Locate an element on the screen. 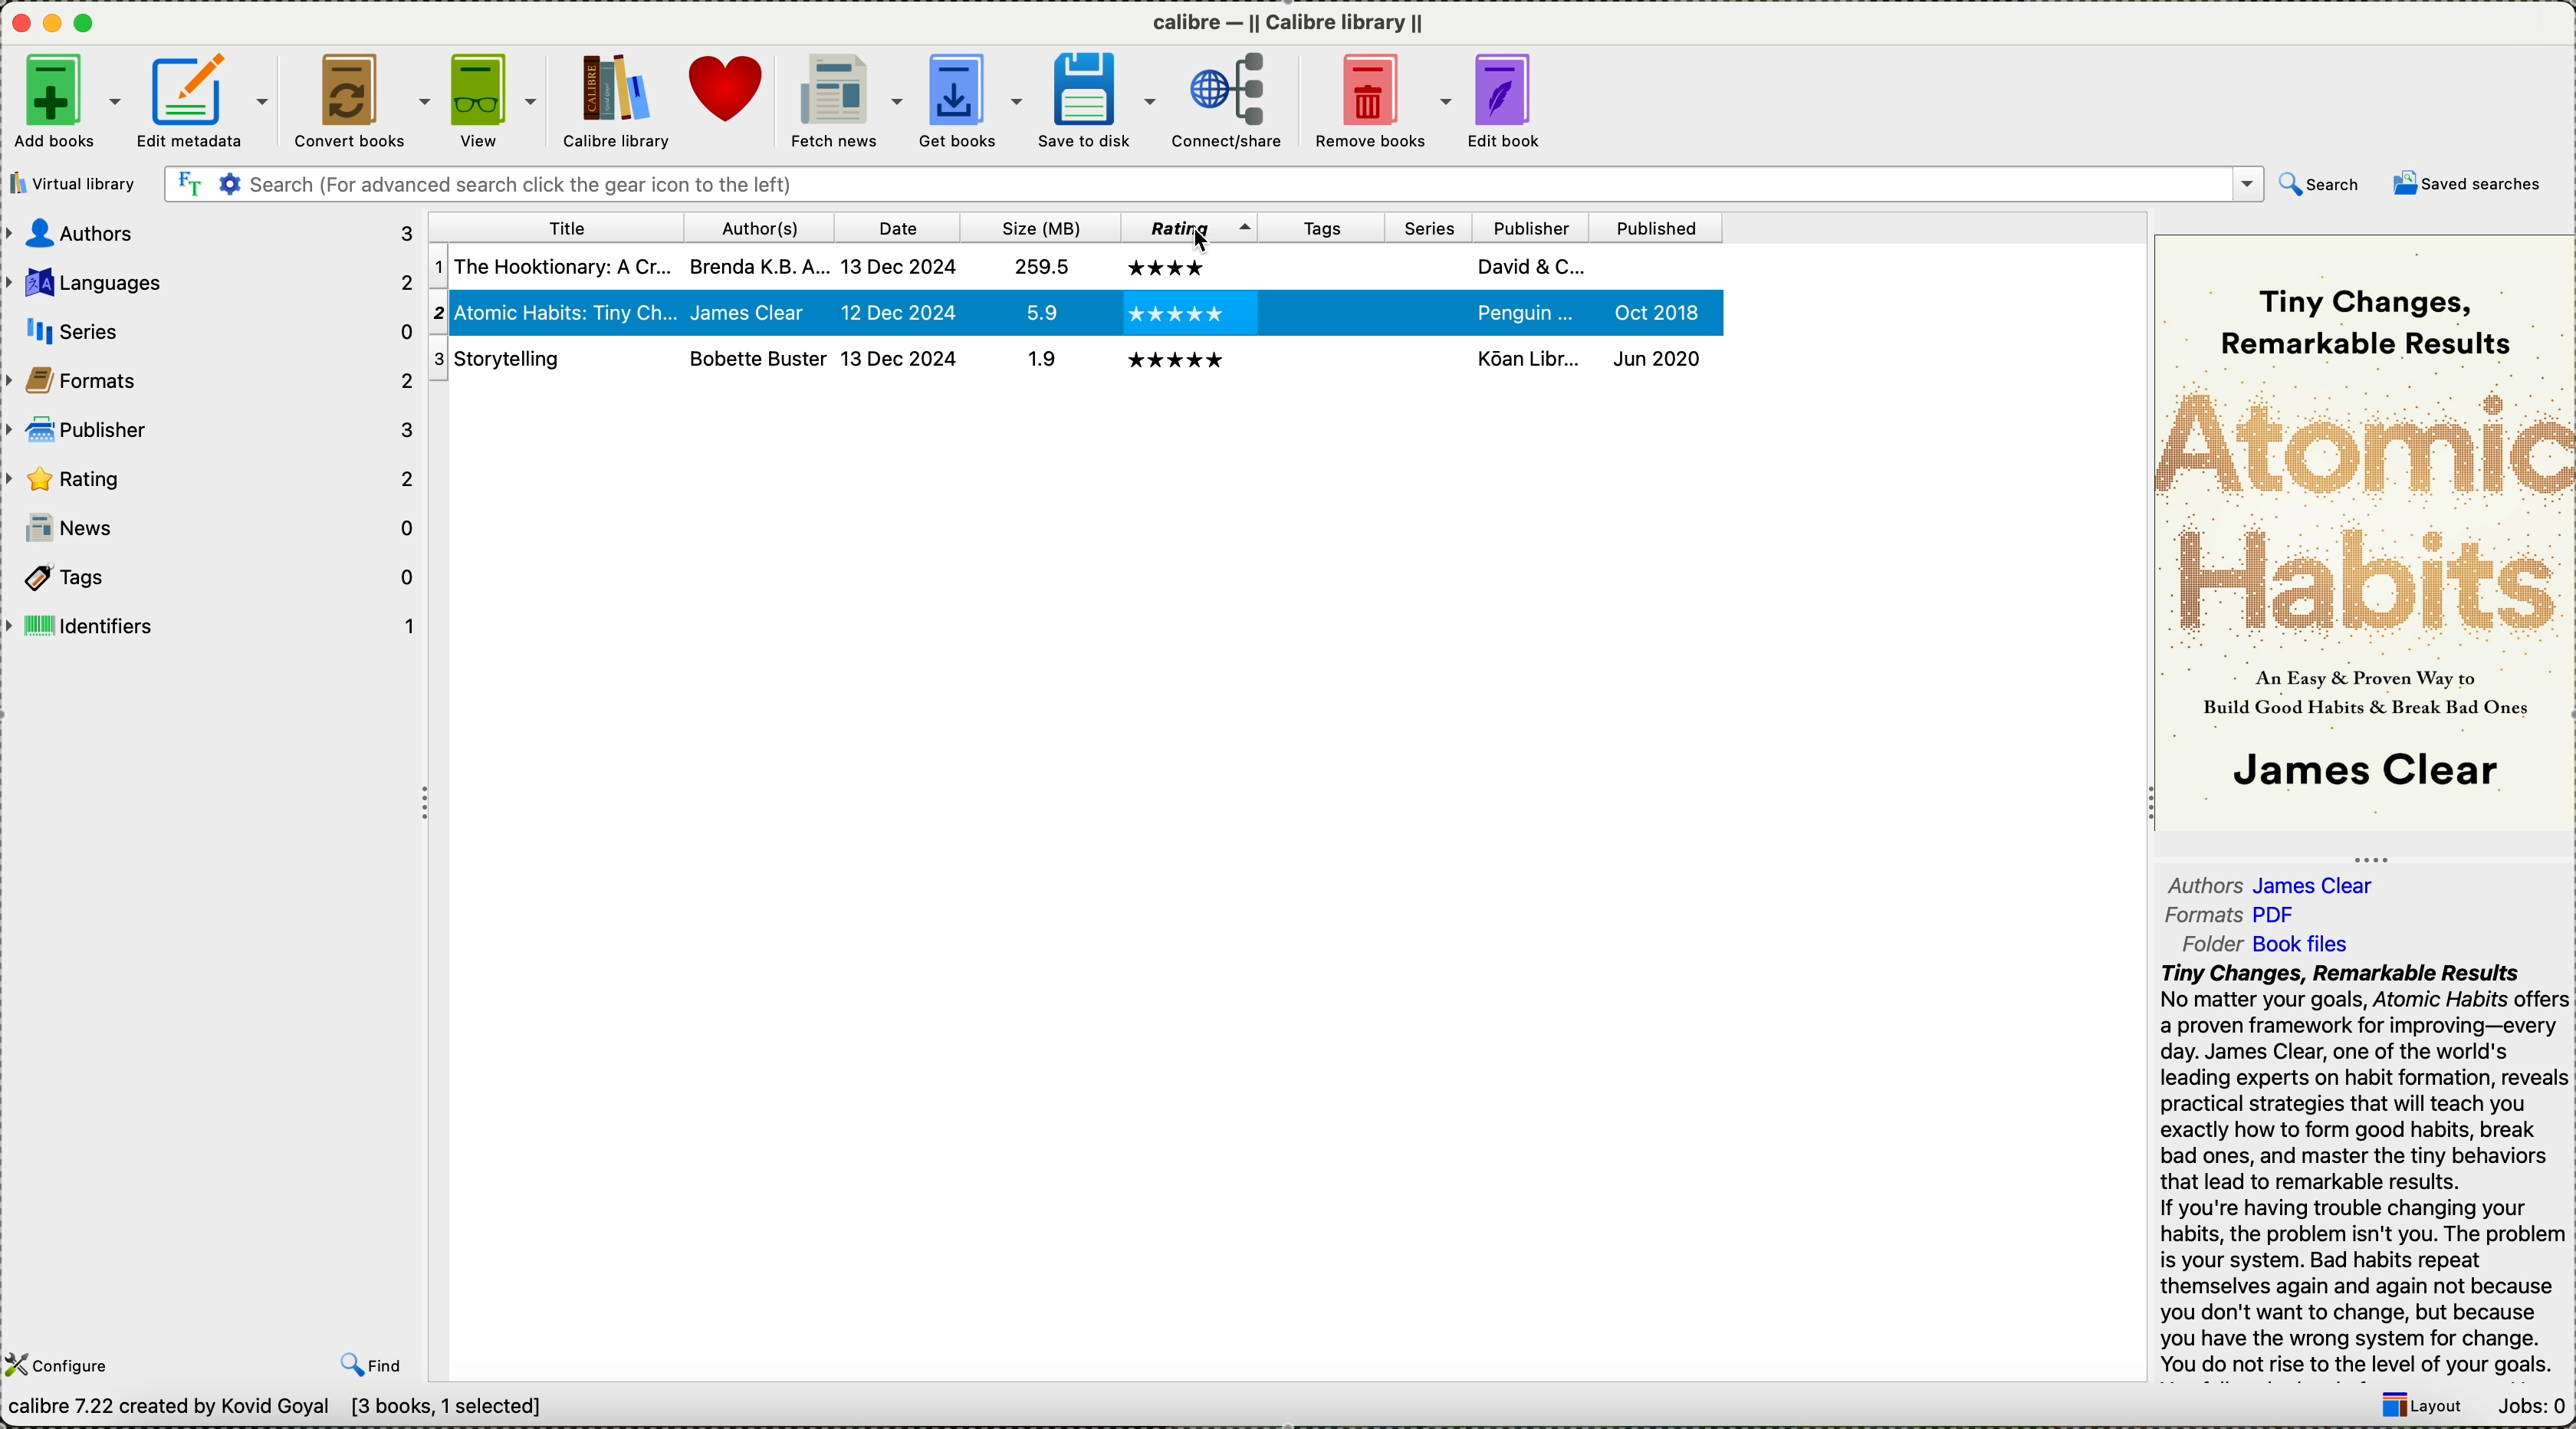 The height and width of the screenshot is (1429, 2576). tags is located at coordinates (212, 577).